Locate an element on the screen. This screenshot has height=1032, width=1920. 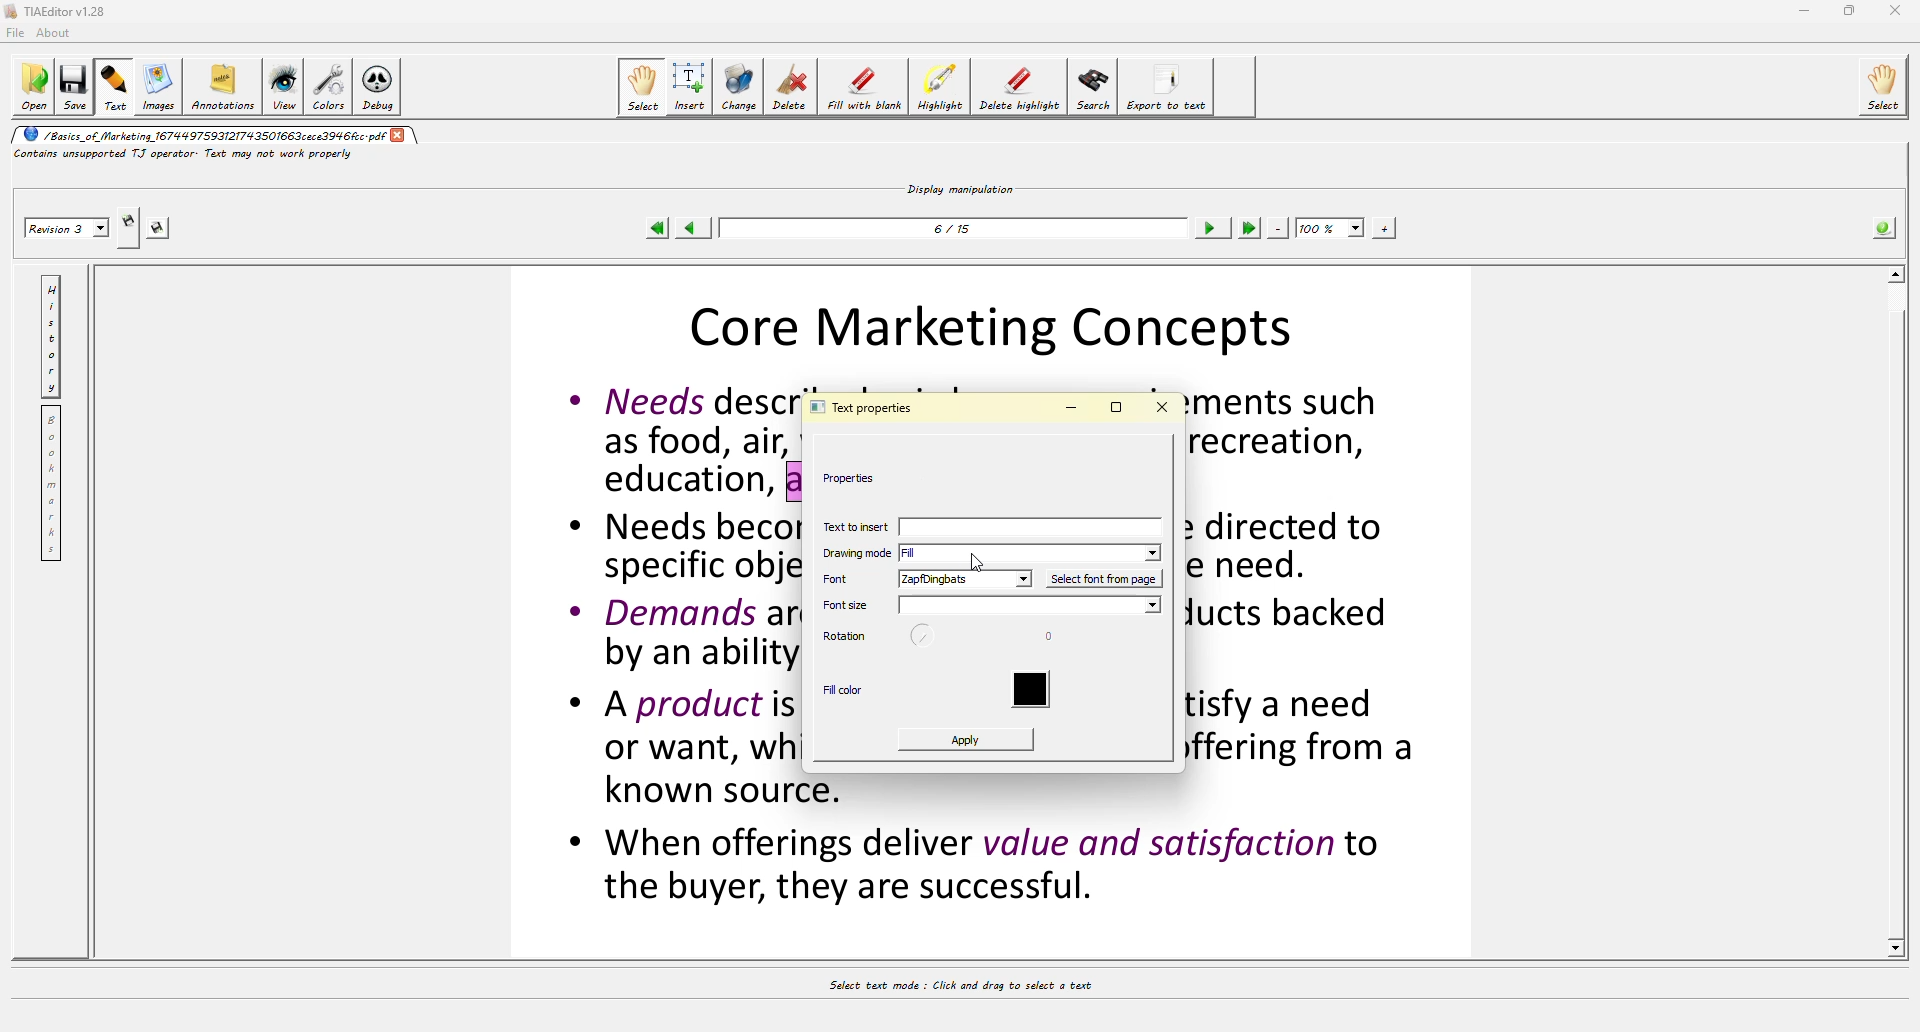
bookmarks is located at coordinates (52, 484).